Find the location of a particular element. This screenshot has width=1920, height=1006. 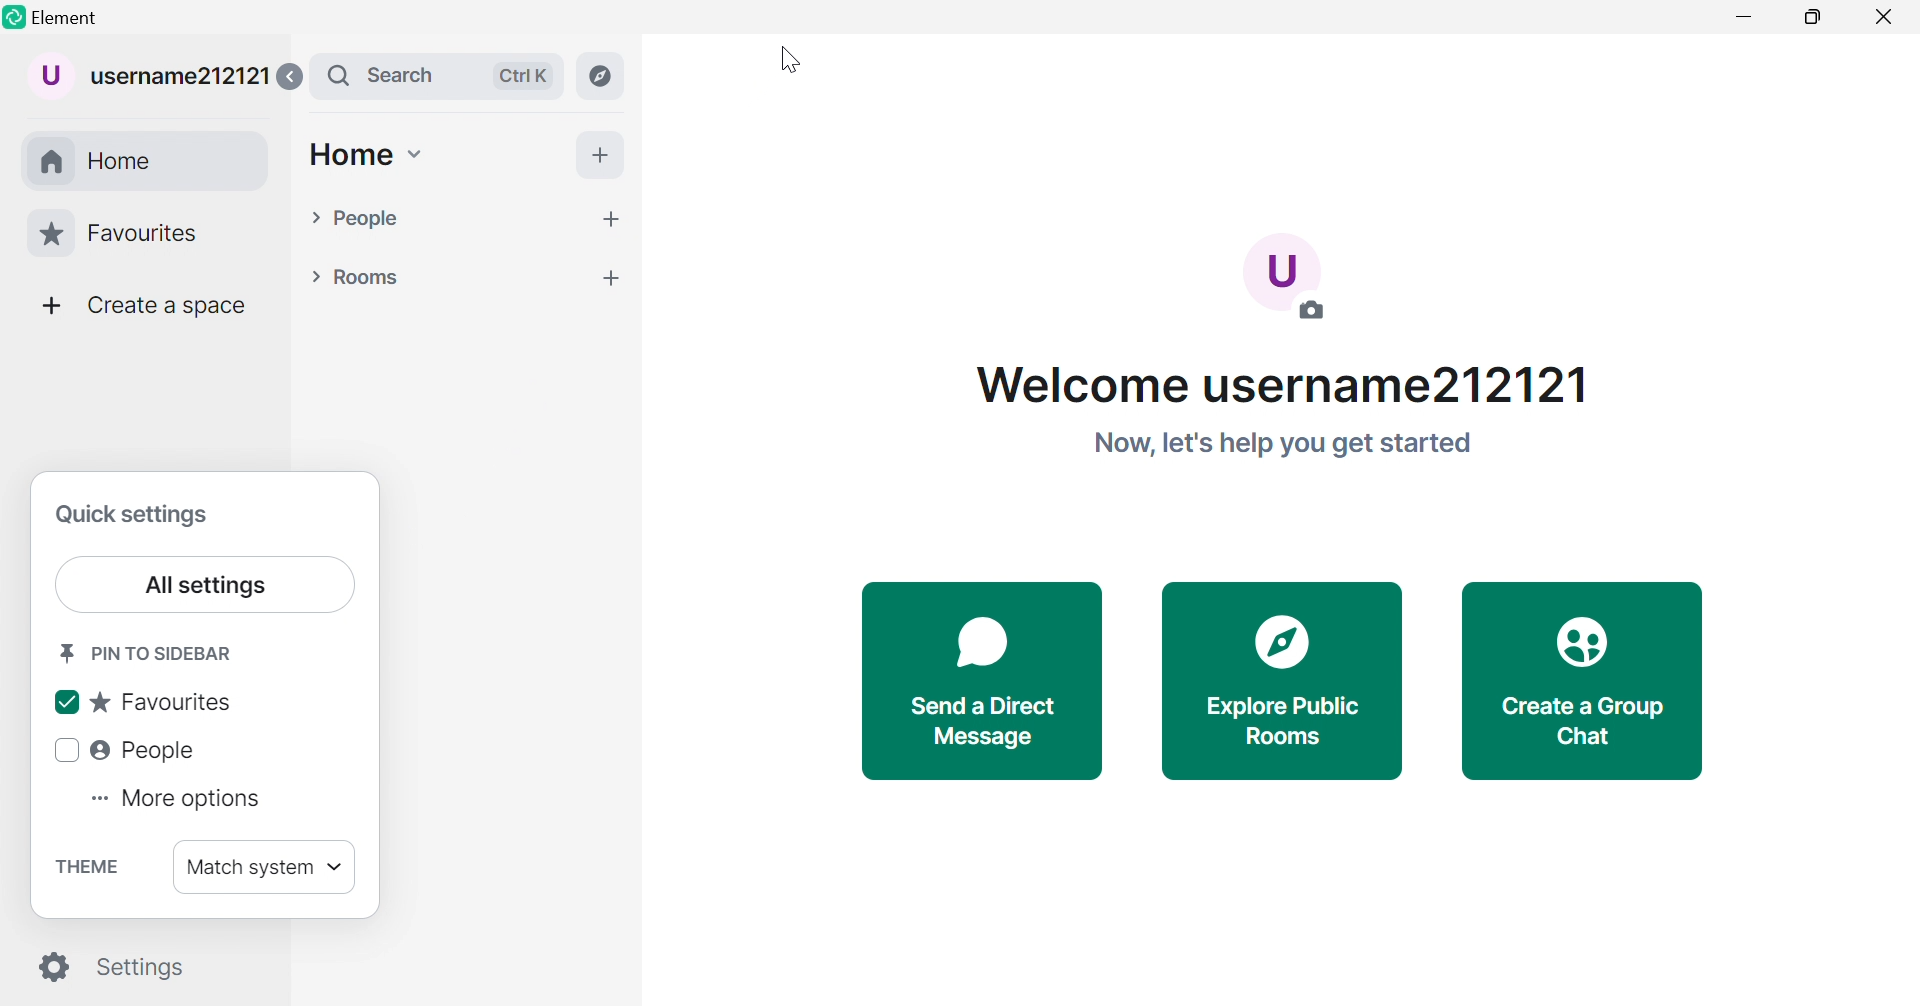

Favourites is located at coordinates (142, 702).